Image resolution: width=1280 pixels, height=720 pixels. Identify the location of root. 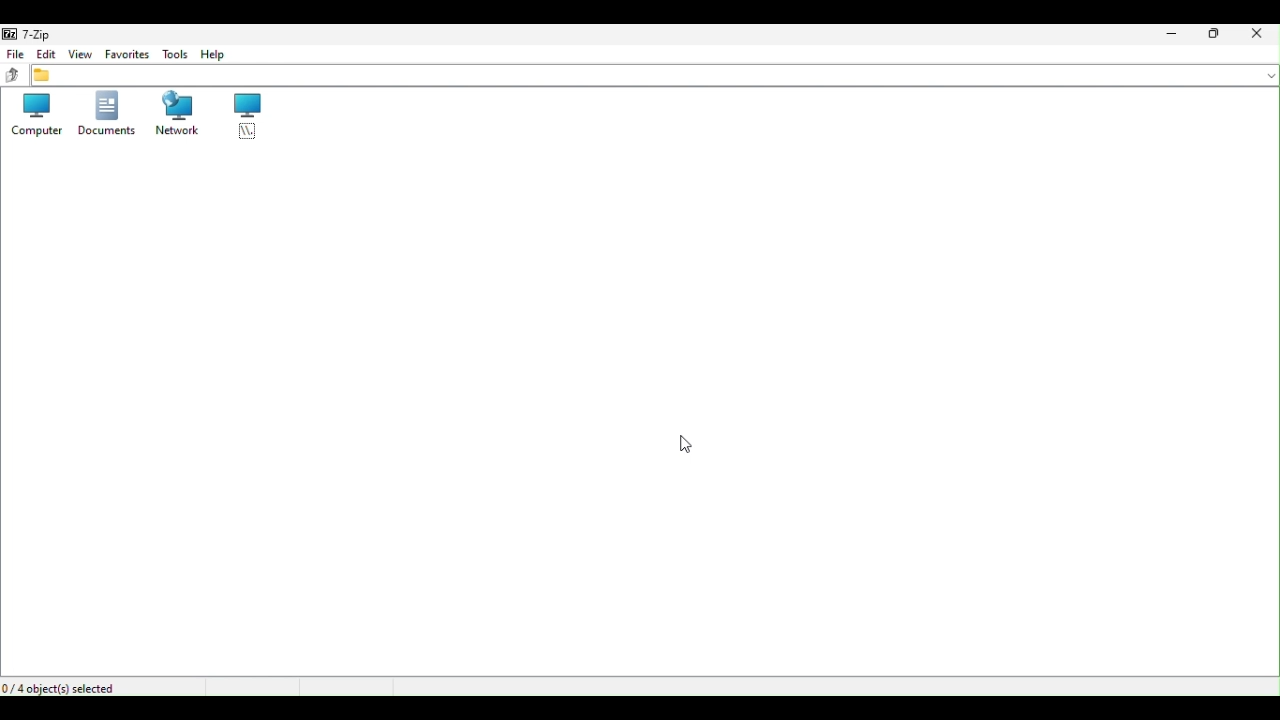
(245, 119).